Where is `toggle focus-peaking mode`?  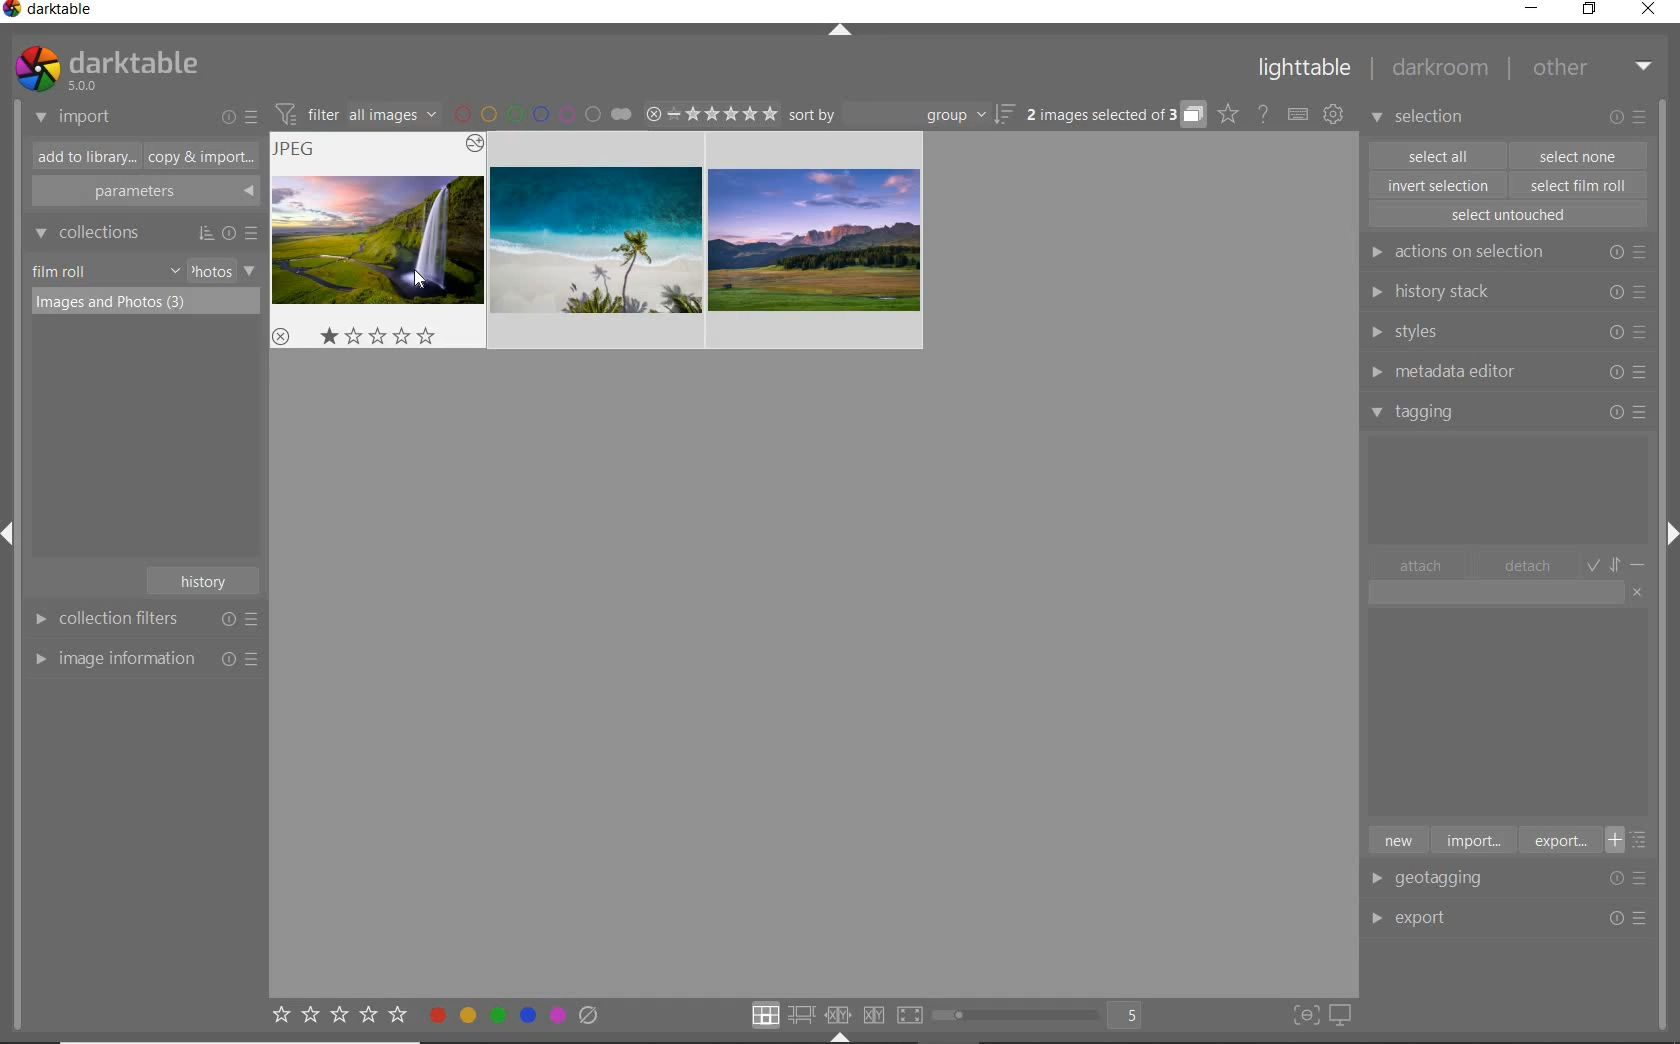
toggle focus-peaking mode is located at coordinates (1303, 1013).